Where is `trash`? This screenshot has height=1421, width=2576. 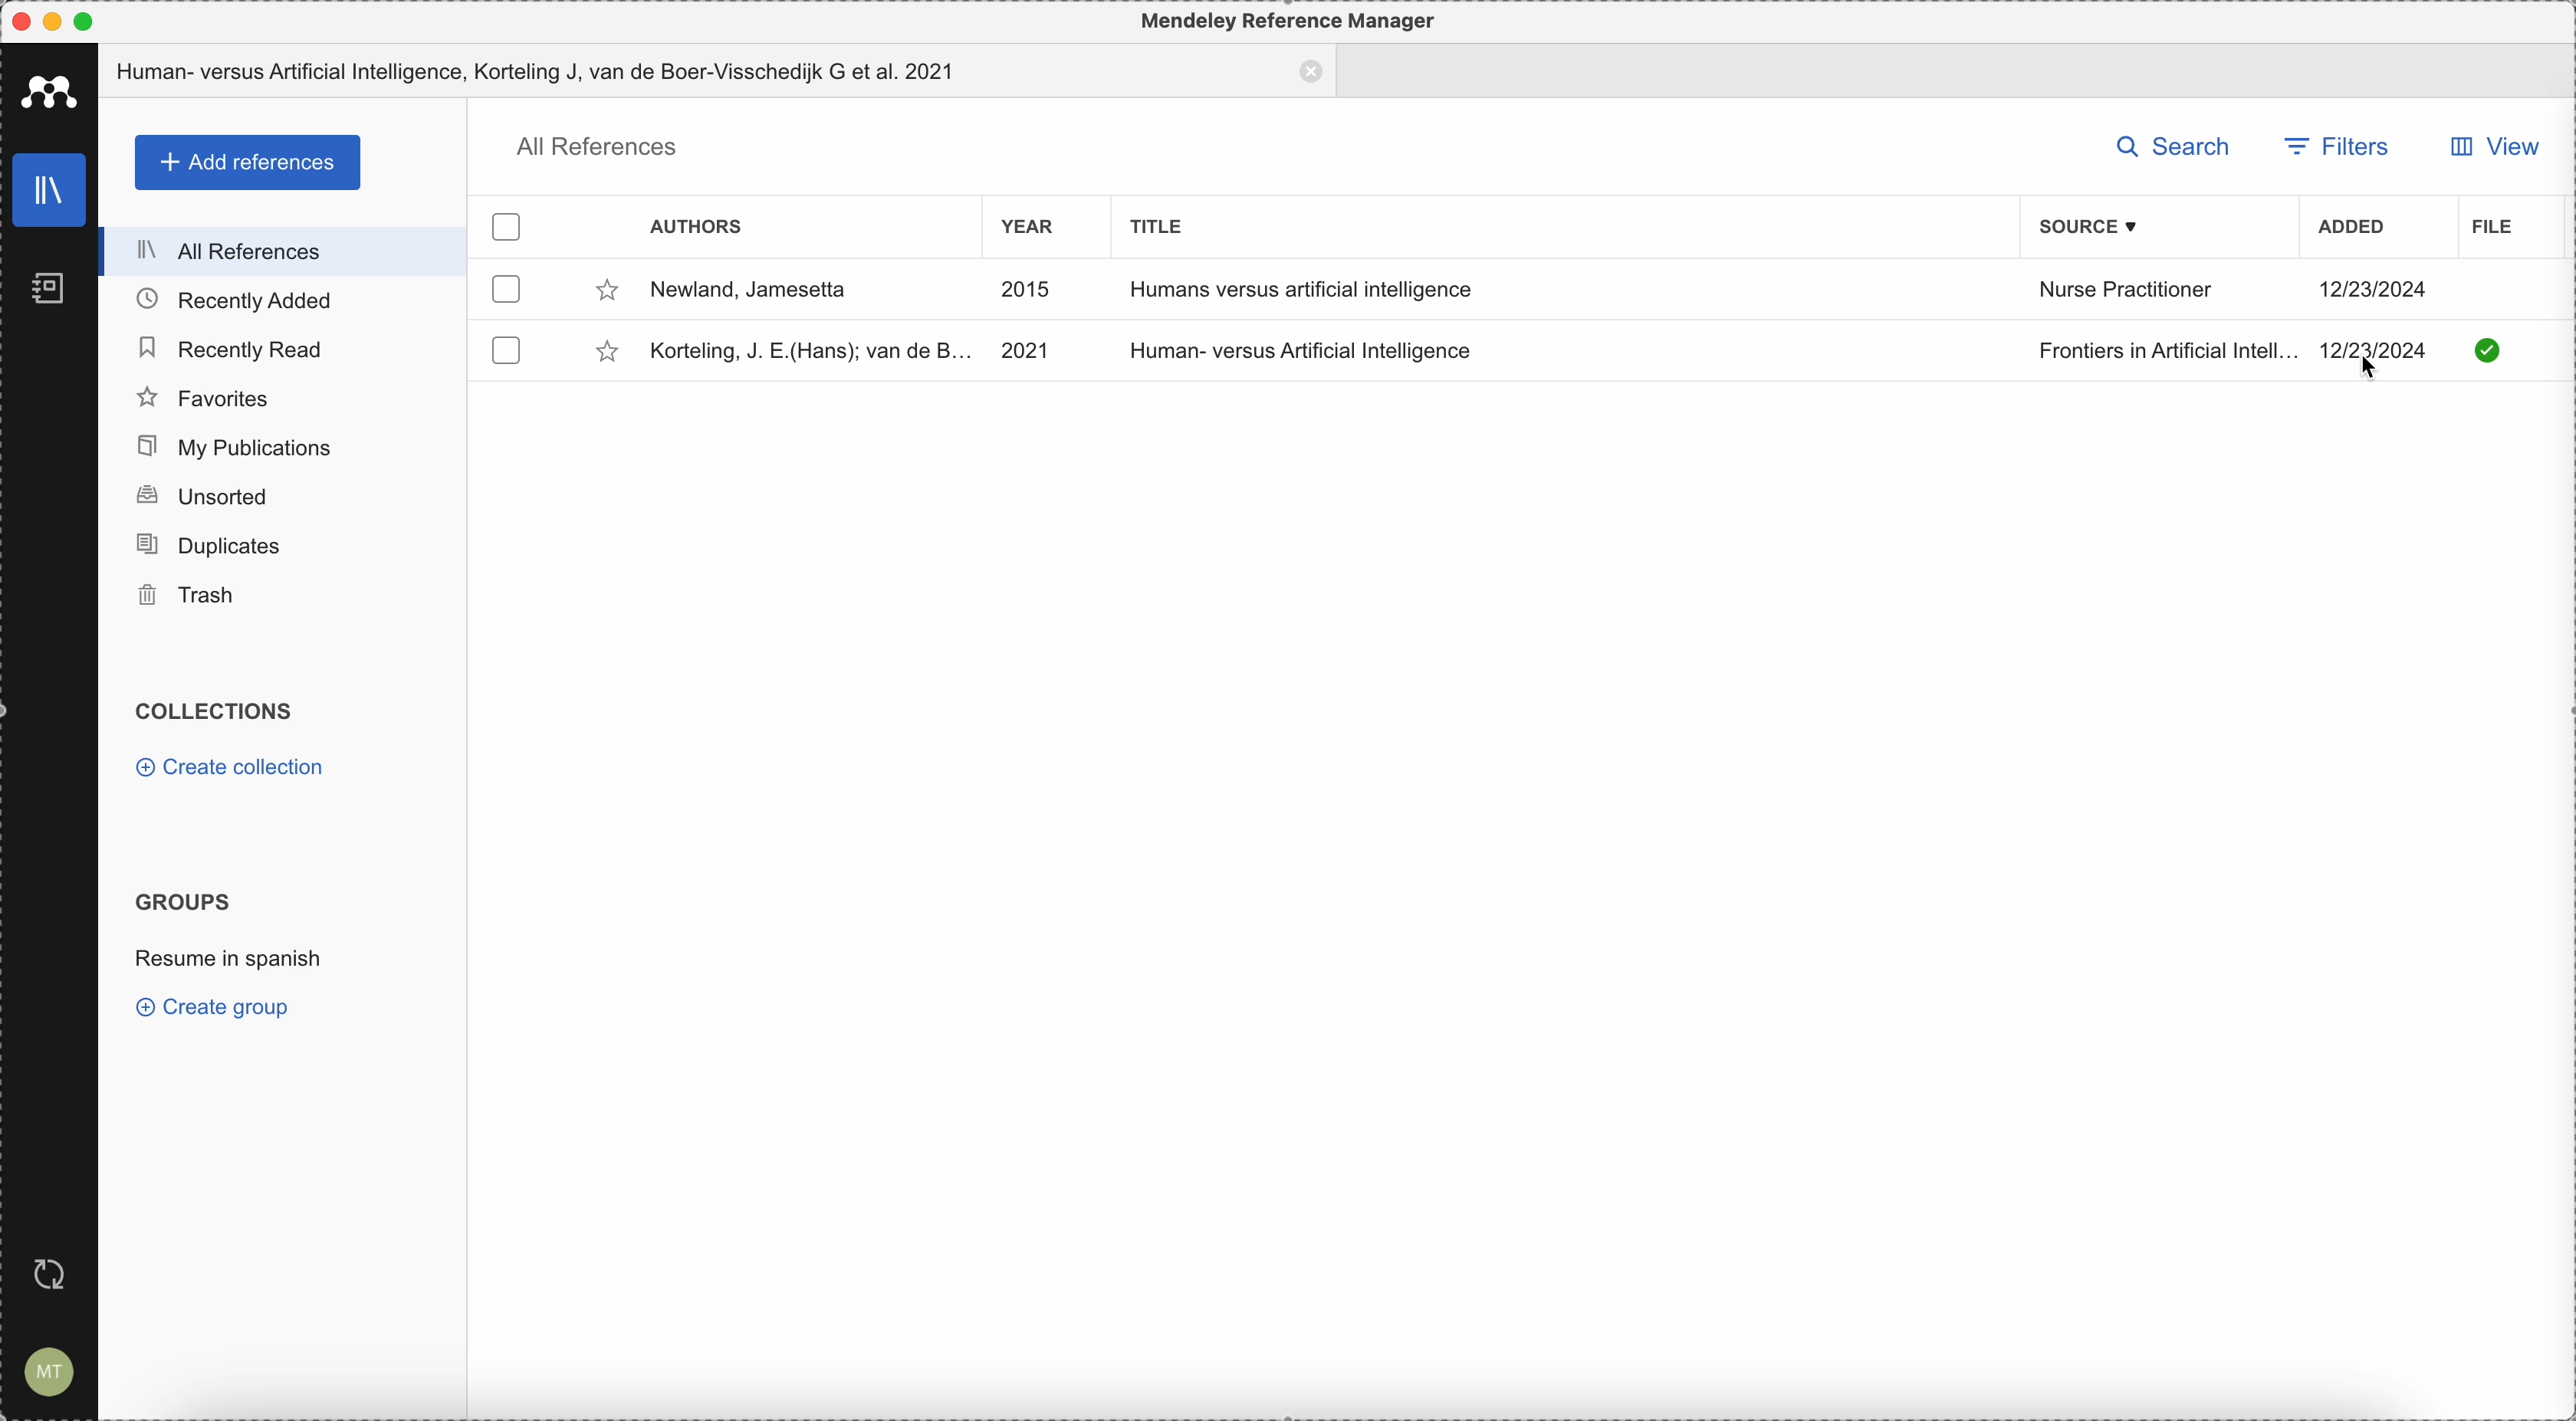 trash is located at coordinates (282, 597).